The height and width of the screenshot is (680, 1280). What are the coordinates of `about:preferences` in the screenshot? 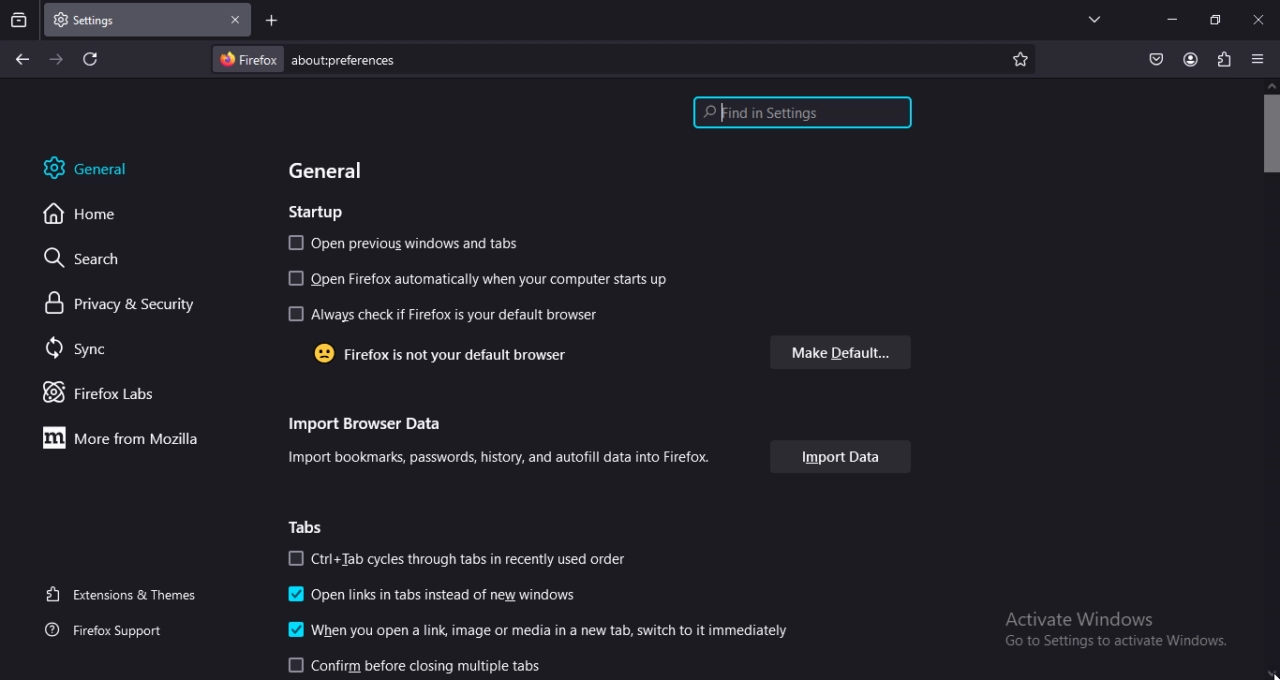 It's located at (482, 60).